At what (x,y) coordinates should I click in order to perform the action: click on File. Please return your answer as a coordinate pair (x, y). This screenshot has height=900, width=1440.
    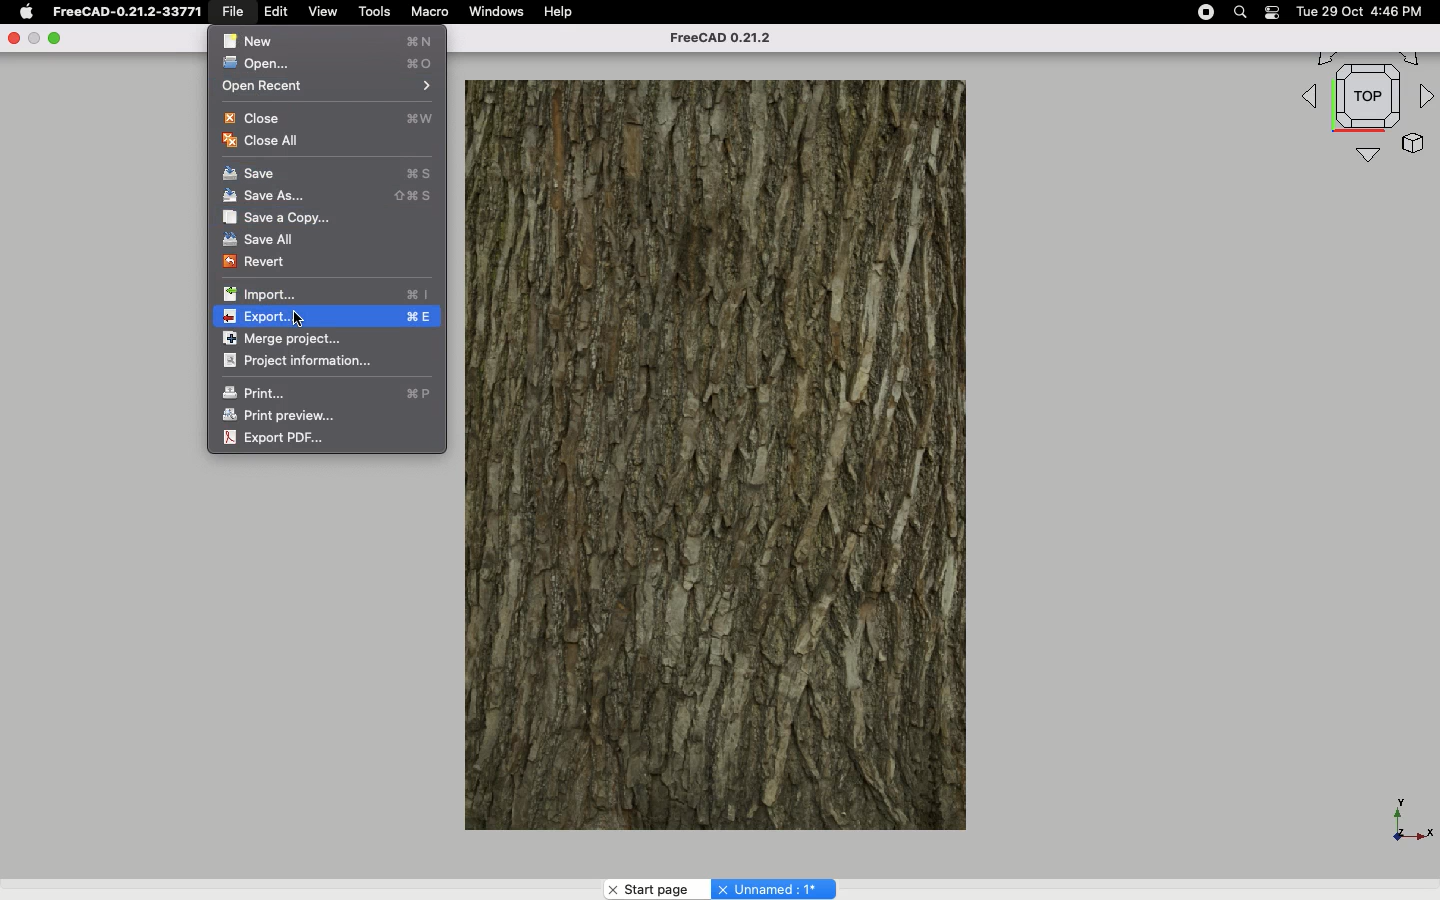
    Looking at the image, I should click on (233, 12).